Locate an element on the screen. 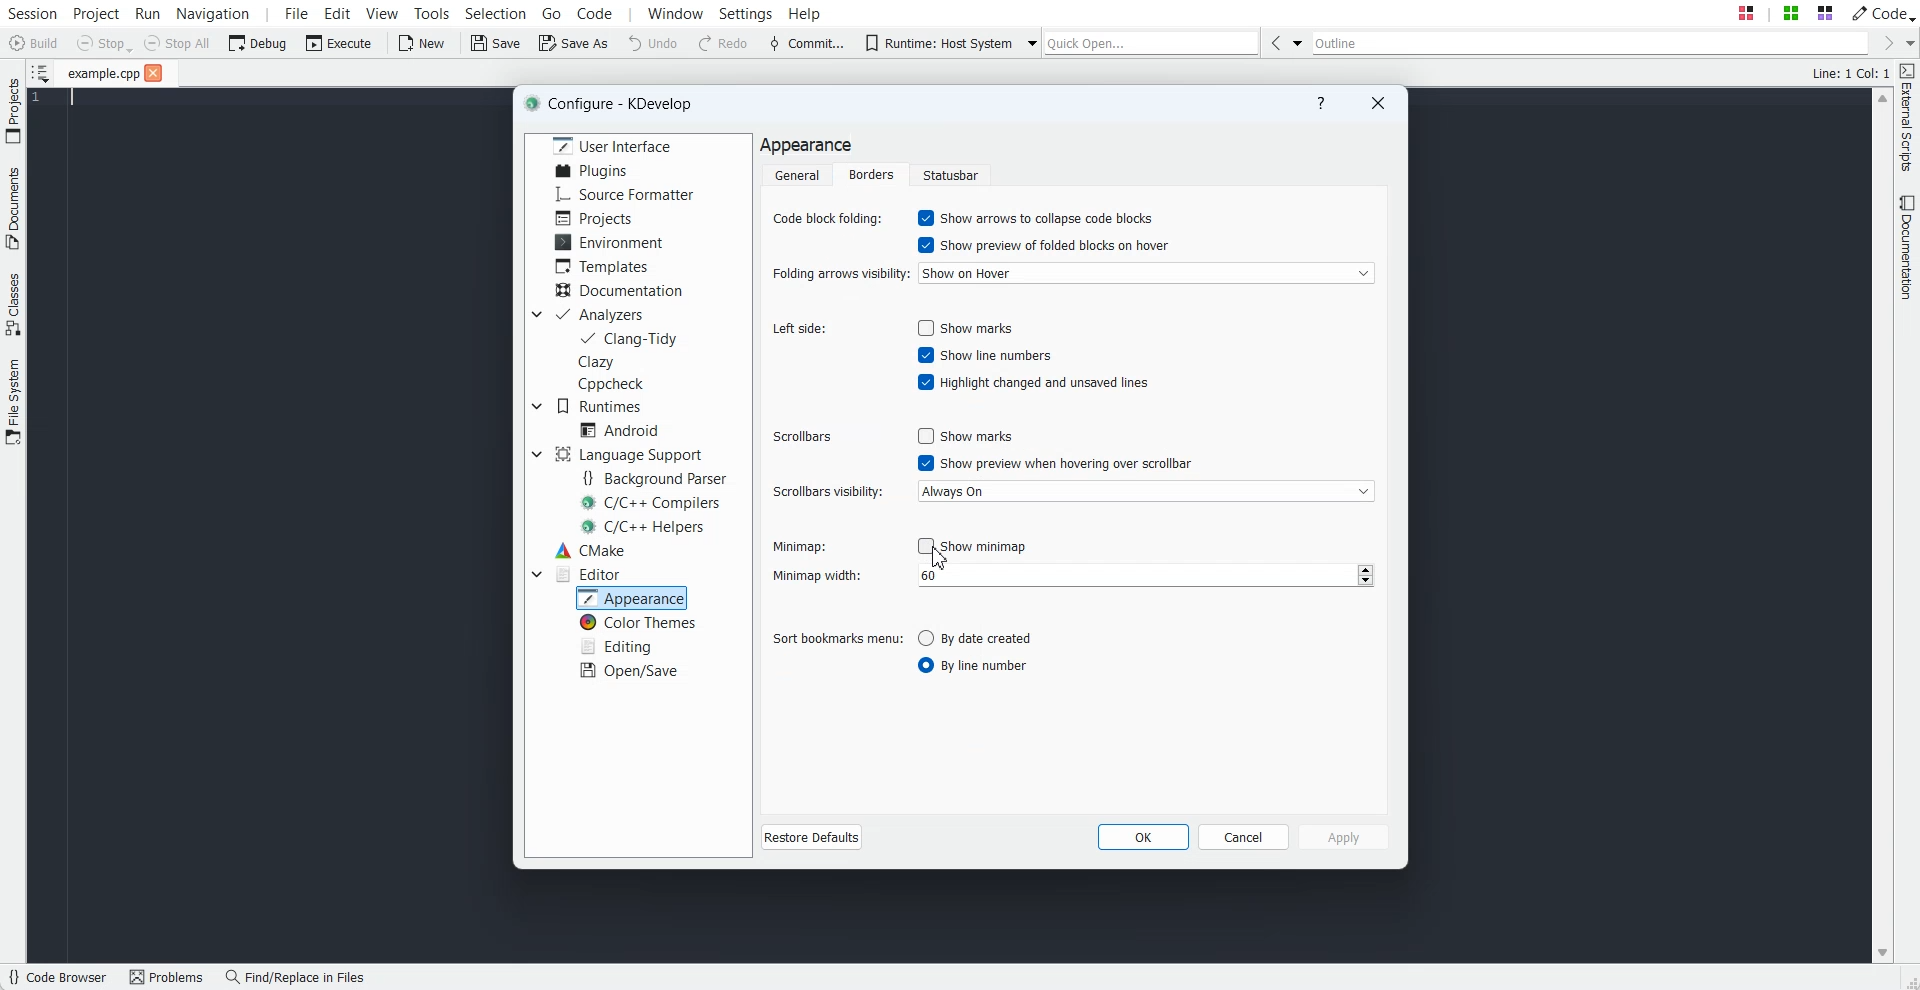 This screenshot has width=1920, height=990. Redo is located at coordinates (727, 43).